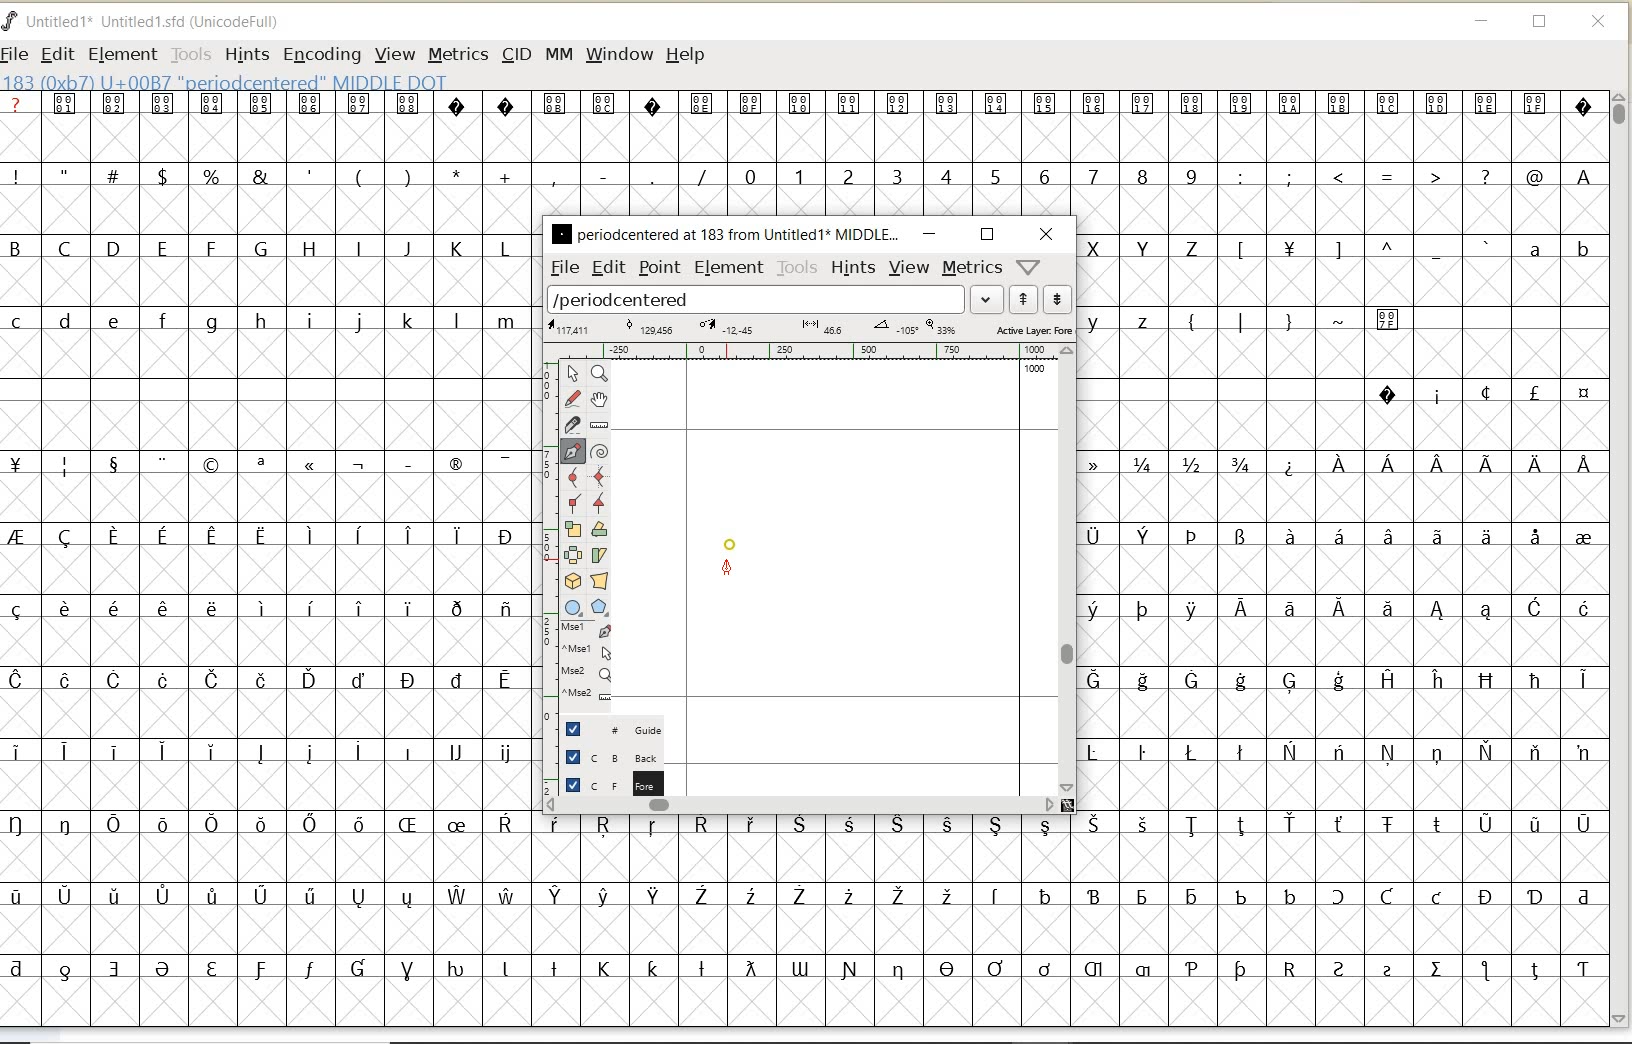 The width and height of the screenshot is (1632, 1044). Describe the element at coordinates (17, 53) in the screenshot. I see `FILE` at that location.